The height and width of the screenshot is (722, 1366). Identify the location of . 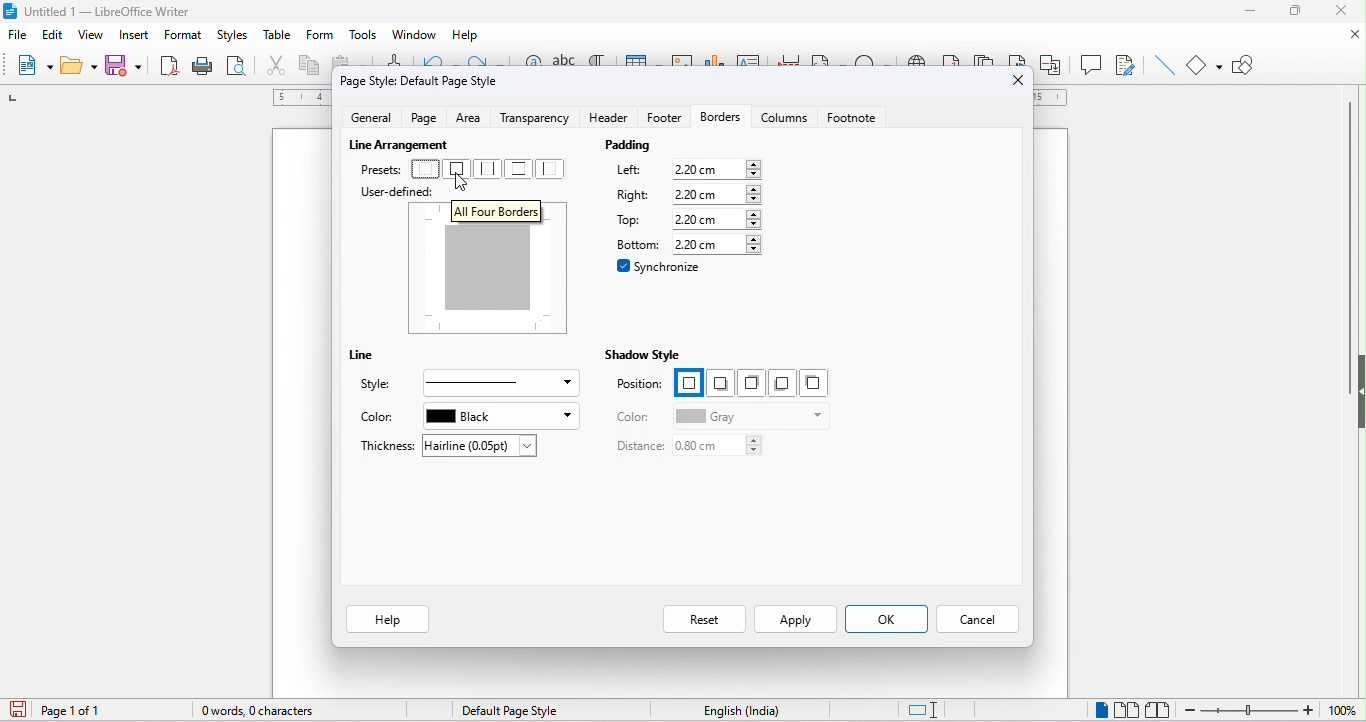
(87, 34).